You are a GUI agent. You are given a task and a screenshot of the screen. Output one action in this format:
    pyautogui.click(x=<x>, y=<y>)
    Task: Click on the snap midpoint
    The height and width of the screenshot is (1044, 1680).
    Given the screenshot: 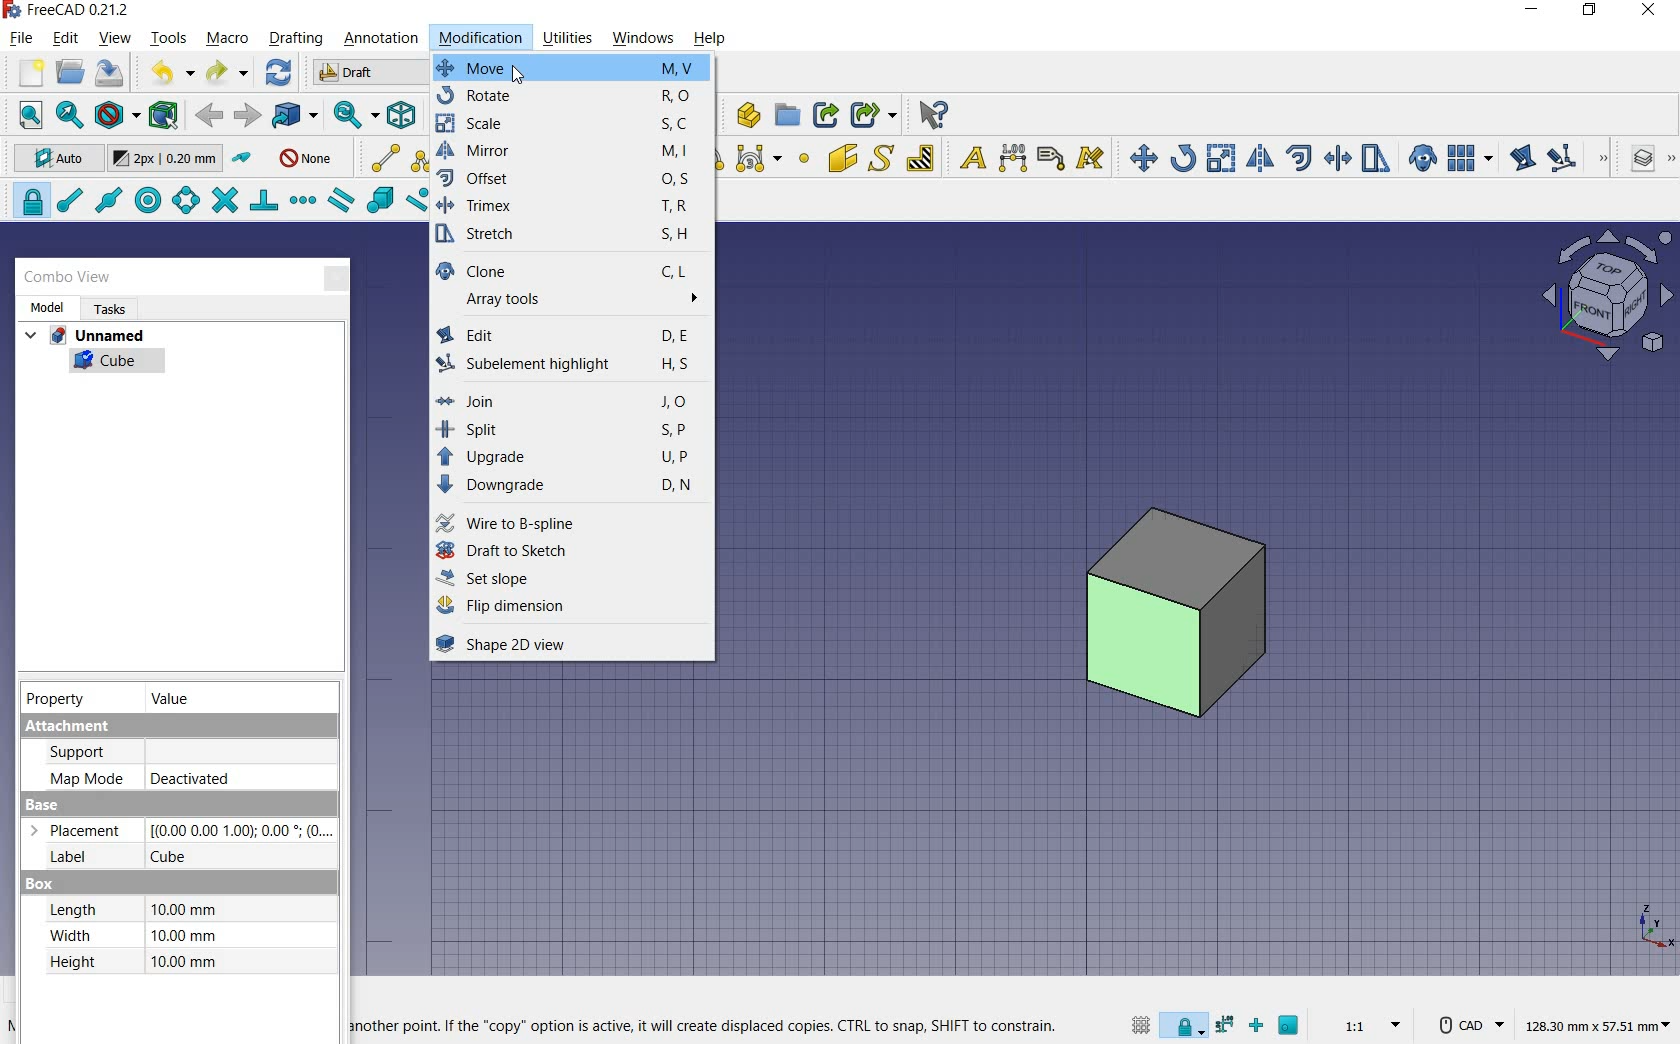 What is the action you would take?
    pyautogui.click(x=110, y=201)
    